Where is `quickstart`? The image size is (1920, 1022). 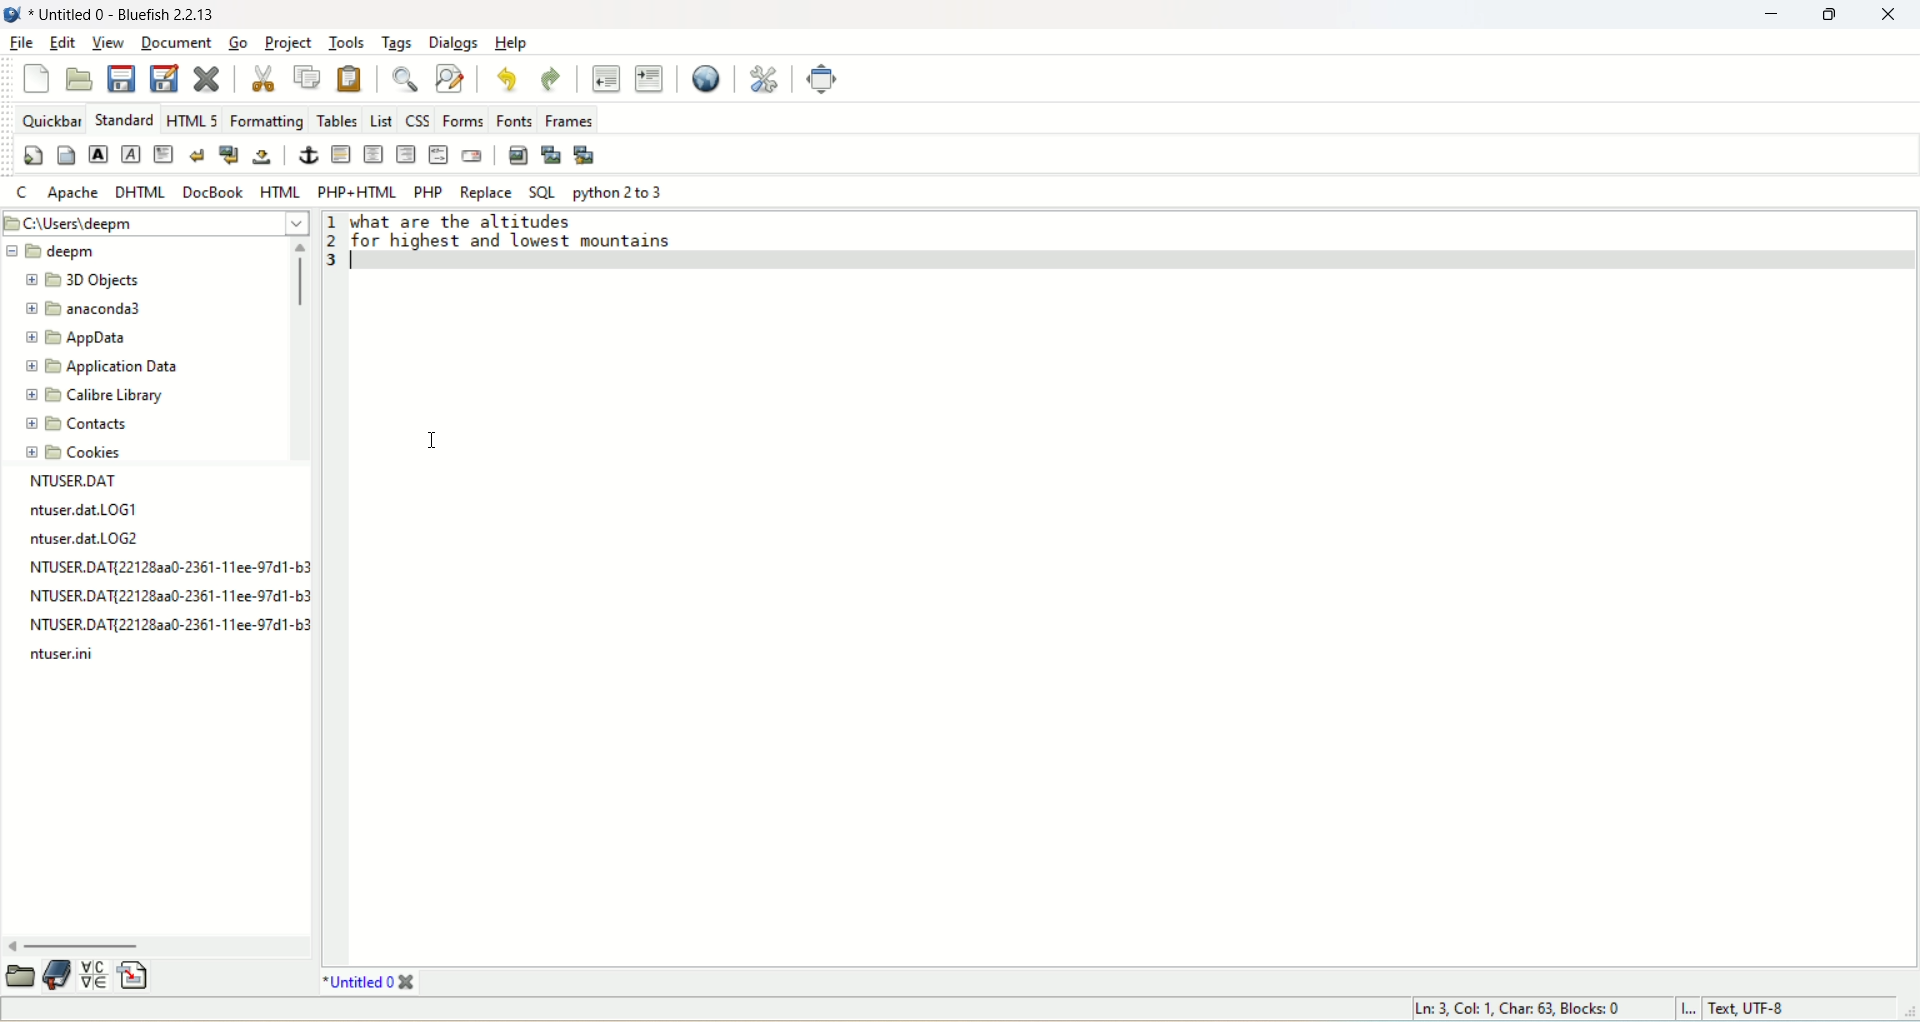 quickstart is located at coordinates (32, 154).